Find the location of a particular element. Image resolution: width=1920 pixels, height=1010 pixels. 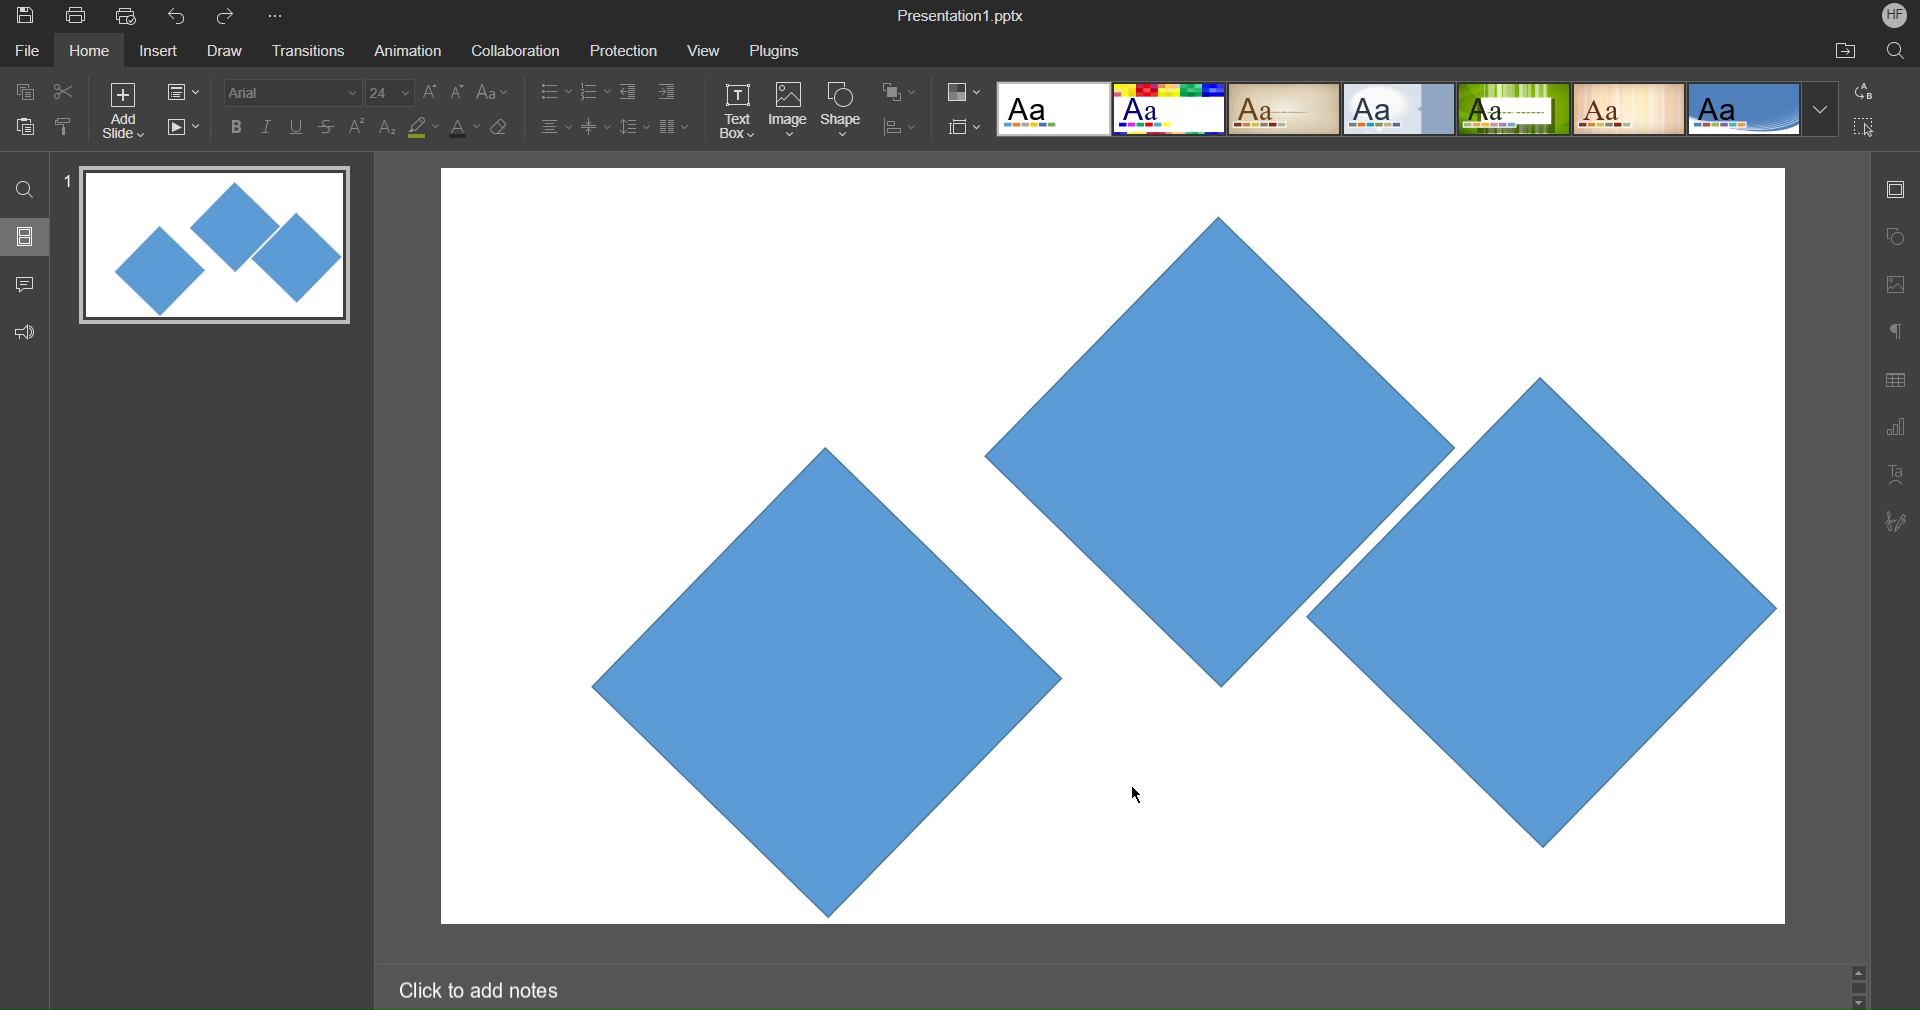

View is located at coordinates (698, 50).